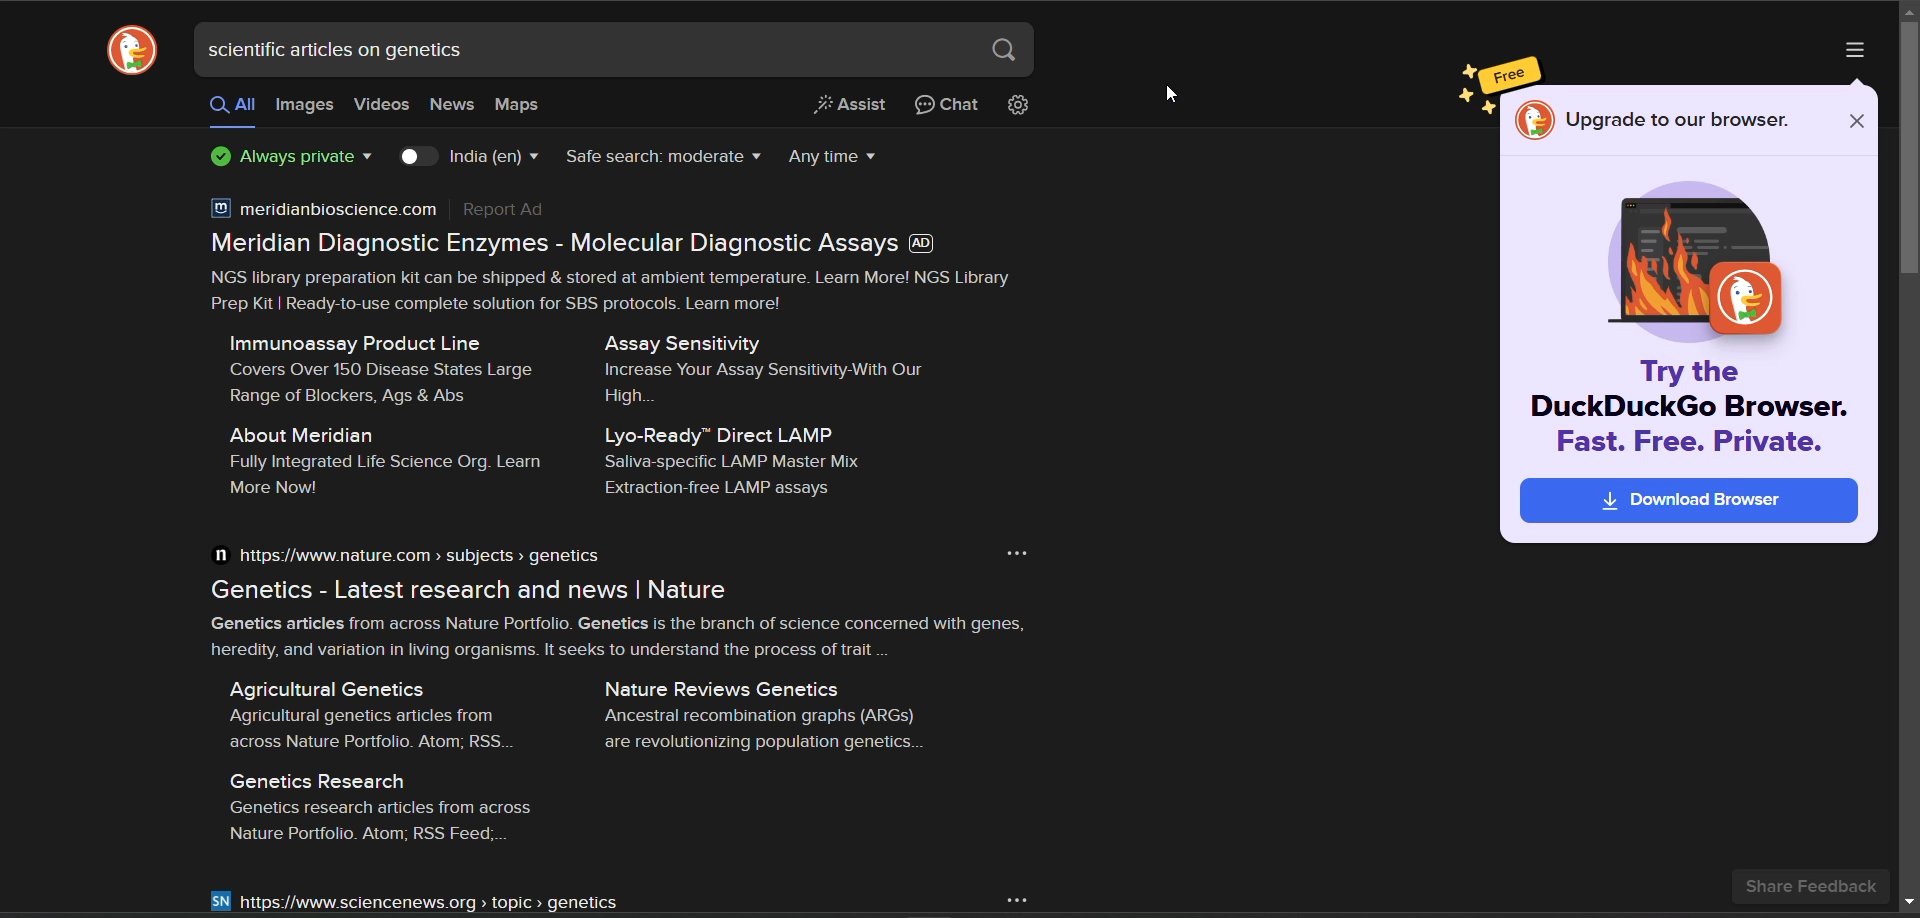  Describe the element at coordinates (371, 366) in the screenshot. I see `Immunoassay Product Line
Covers Over 150 Disease States Large
Range of Blockers, Ags & Abs` at that location.